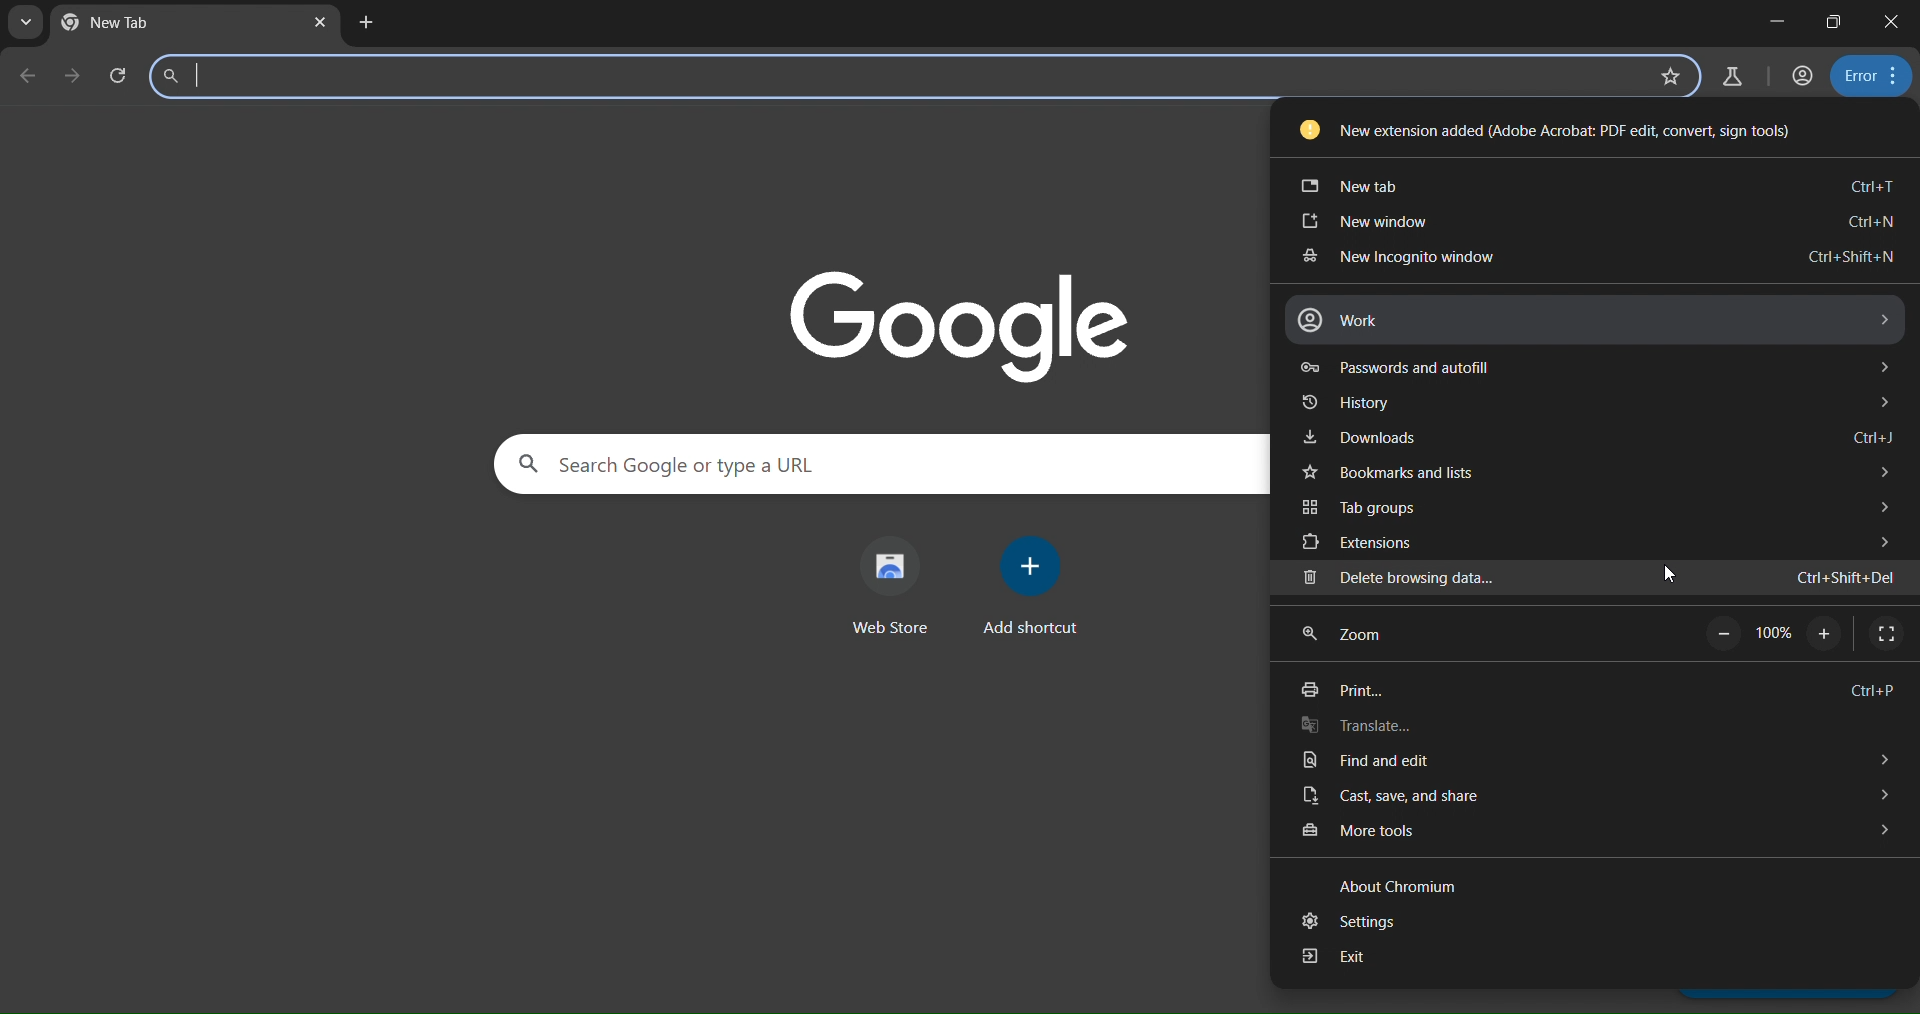  Describe the element at coordinates (972, 328) in the screenshot. I see `google` at that location.